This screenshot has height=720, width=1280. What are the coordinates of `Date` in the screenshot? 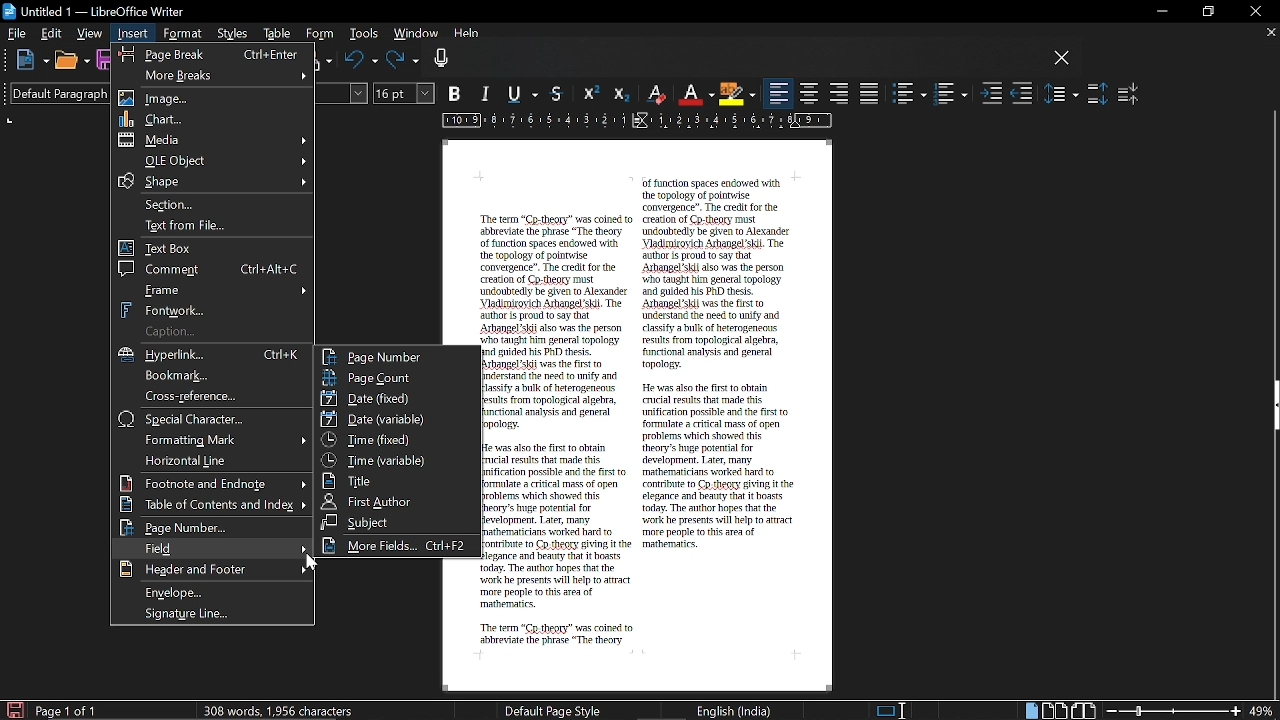 It's located at (394, 397).